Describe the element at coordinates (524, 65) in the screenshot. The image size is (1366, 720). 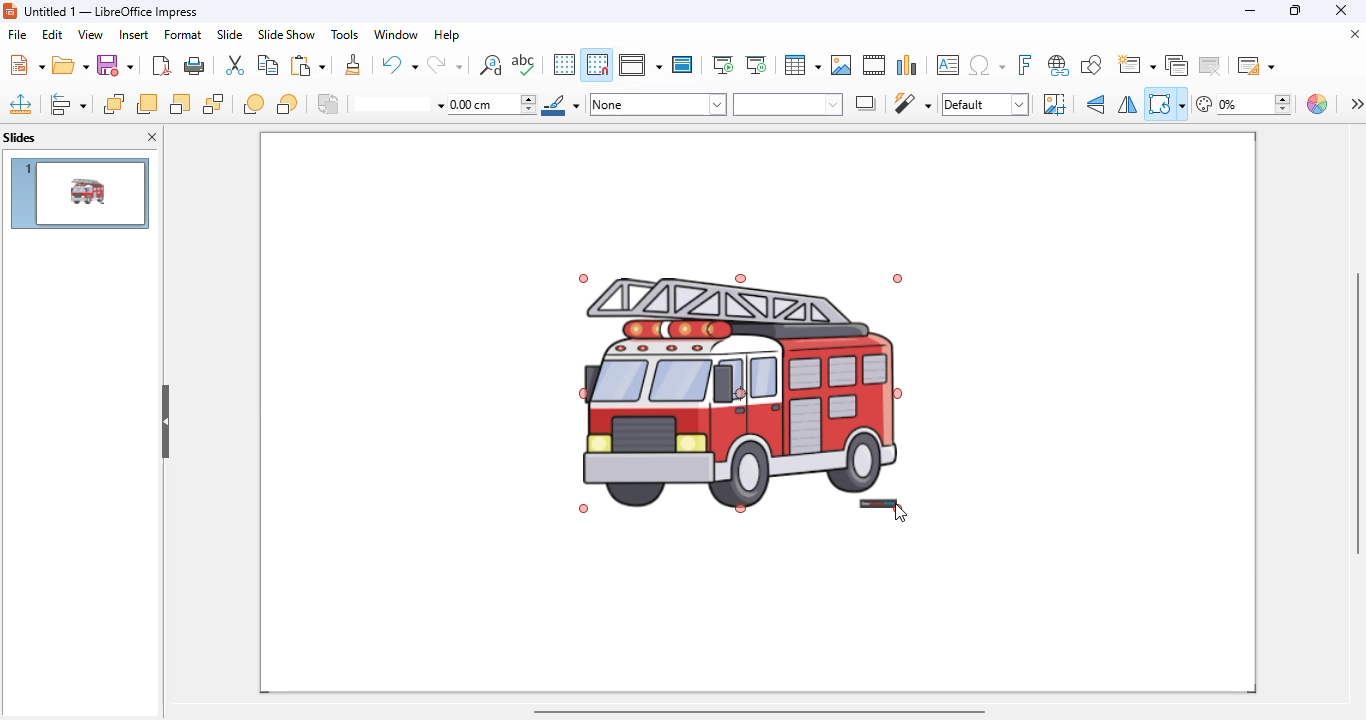
I see `spelling` at that location.